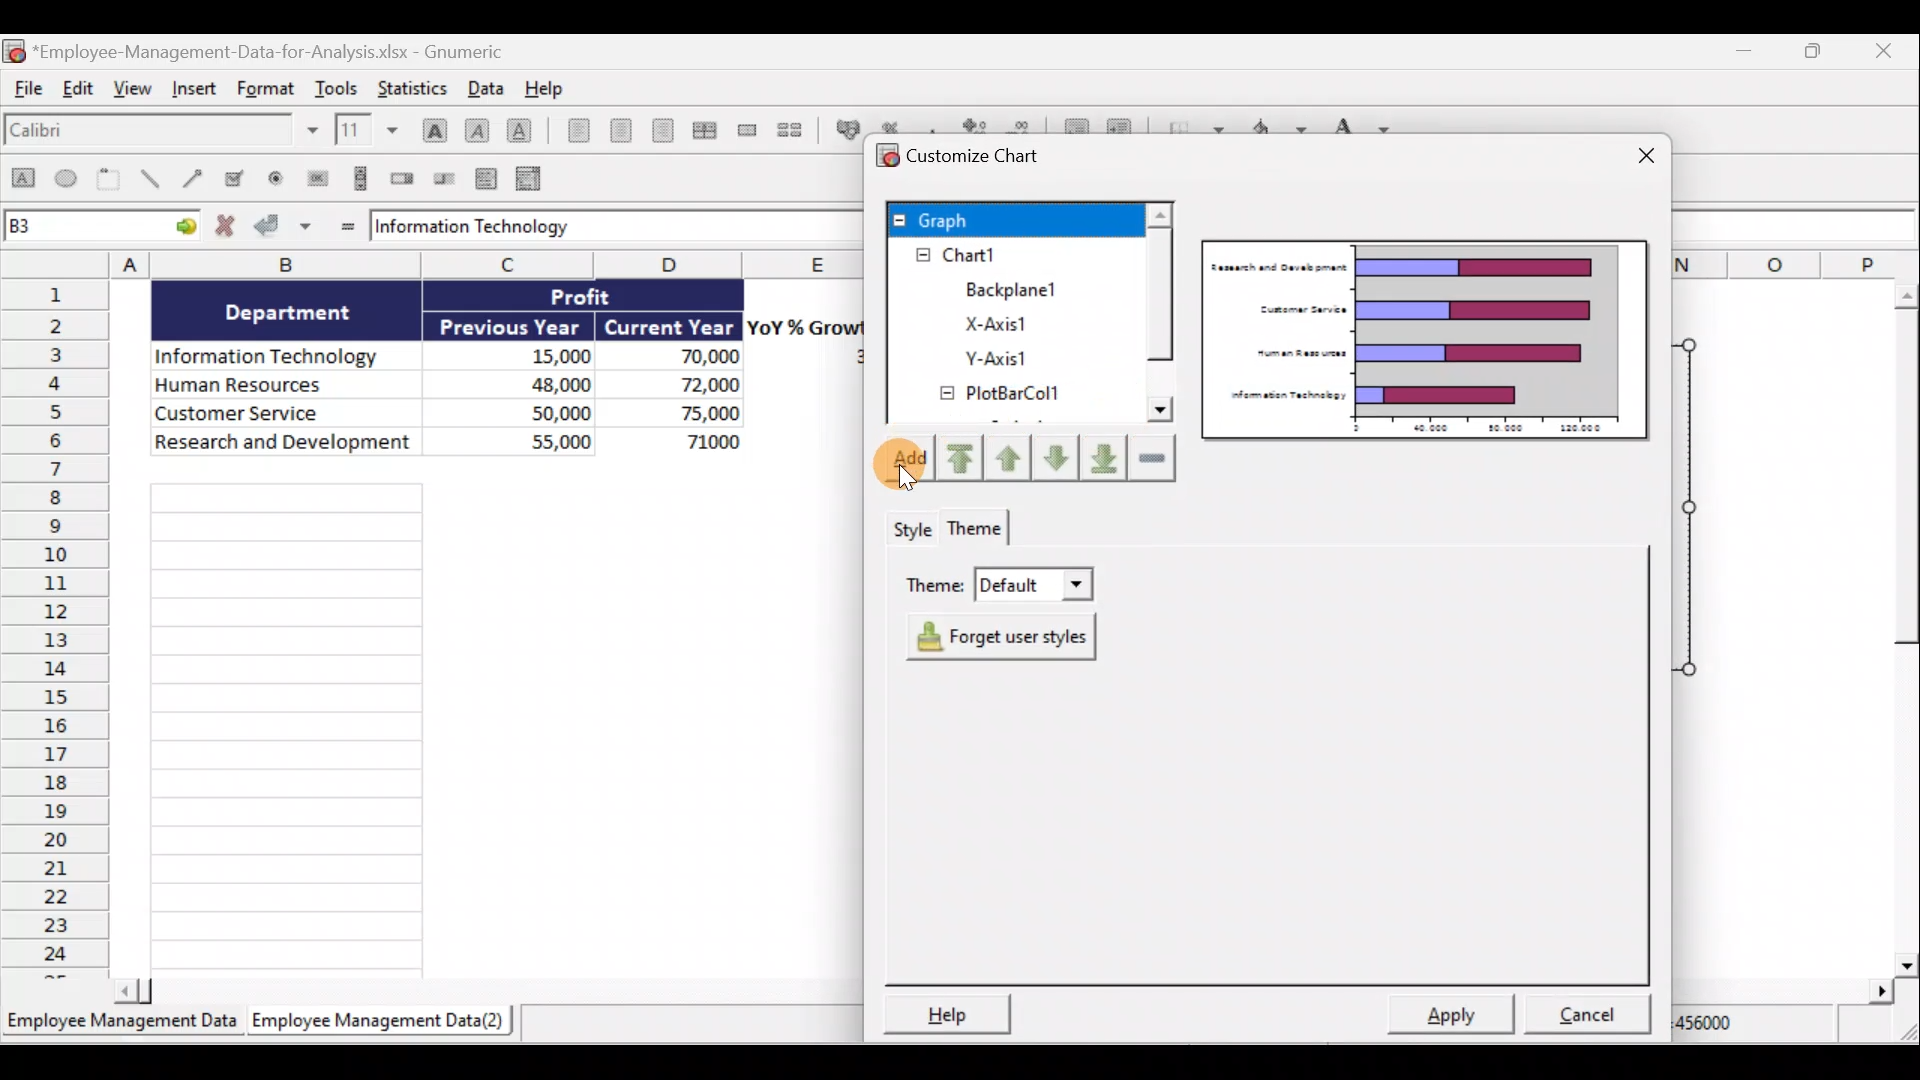 Image resolution: width=1920 pixels, height=1080 pixels. Describe the element at coordinates (846, 130) in the screenshot. I see `Format the selection as accounting` at that location.